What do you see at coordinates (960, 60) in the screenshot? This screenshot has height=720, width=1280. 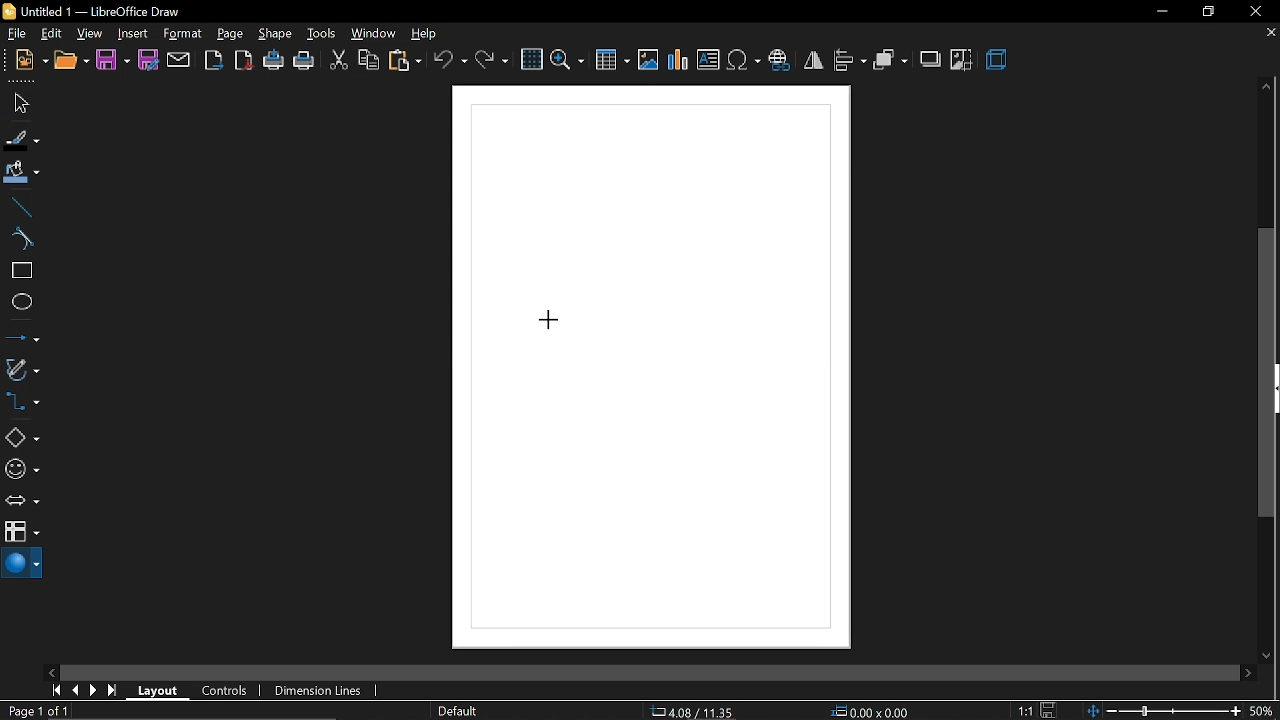 I see `crop` at bounding box center [960, 60].